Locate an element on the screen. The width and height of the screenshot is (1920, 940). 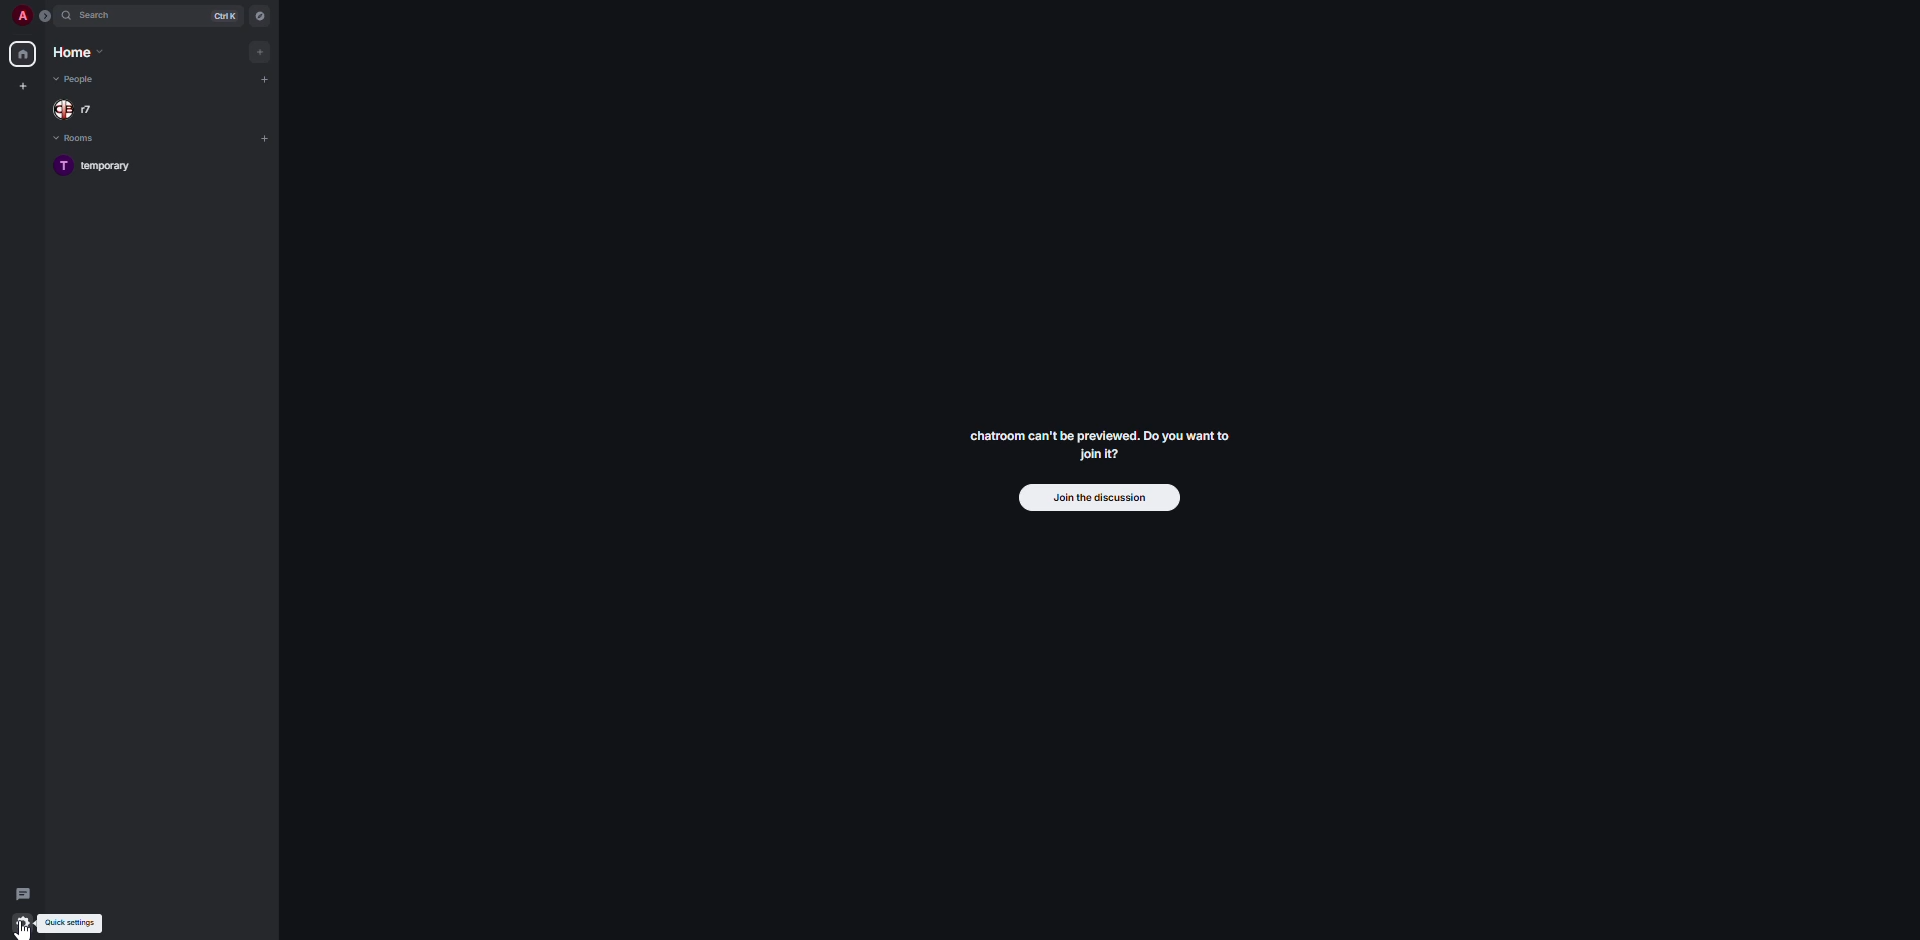
people is located at coordinates (78, 109).